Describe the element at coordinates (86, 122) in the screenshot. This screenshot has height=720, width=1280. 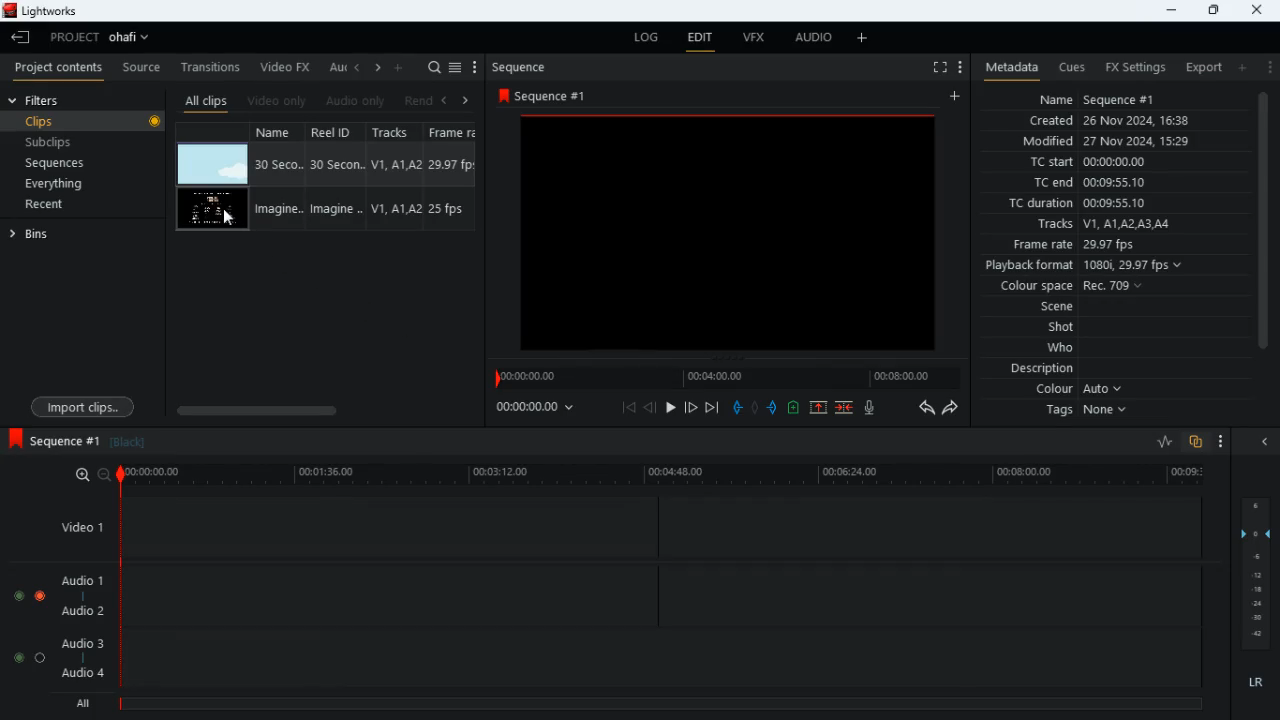
I see `clips` at that location.